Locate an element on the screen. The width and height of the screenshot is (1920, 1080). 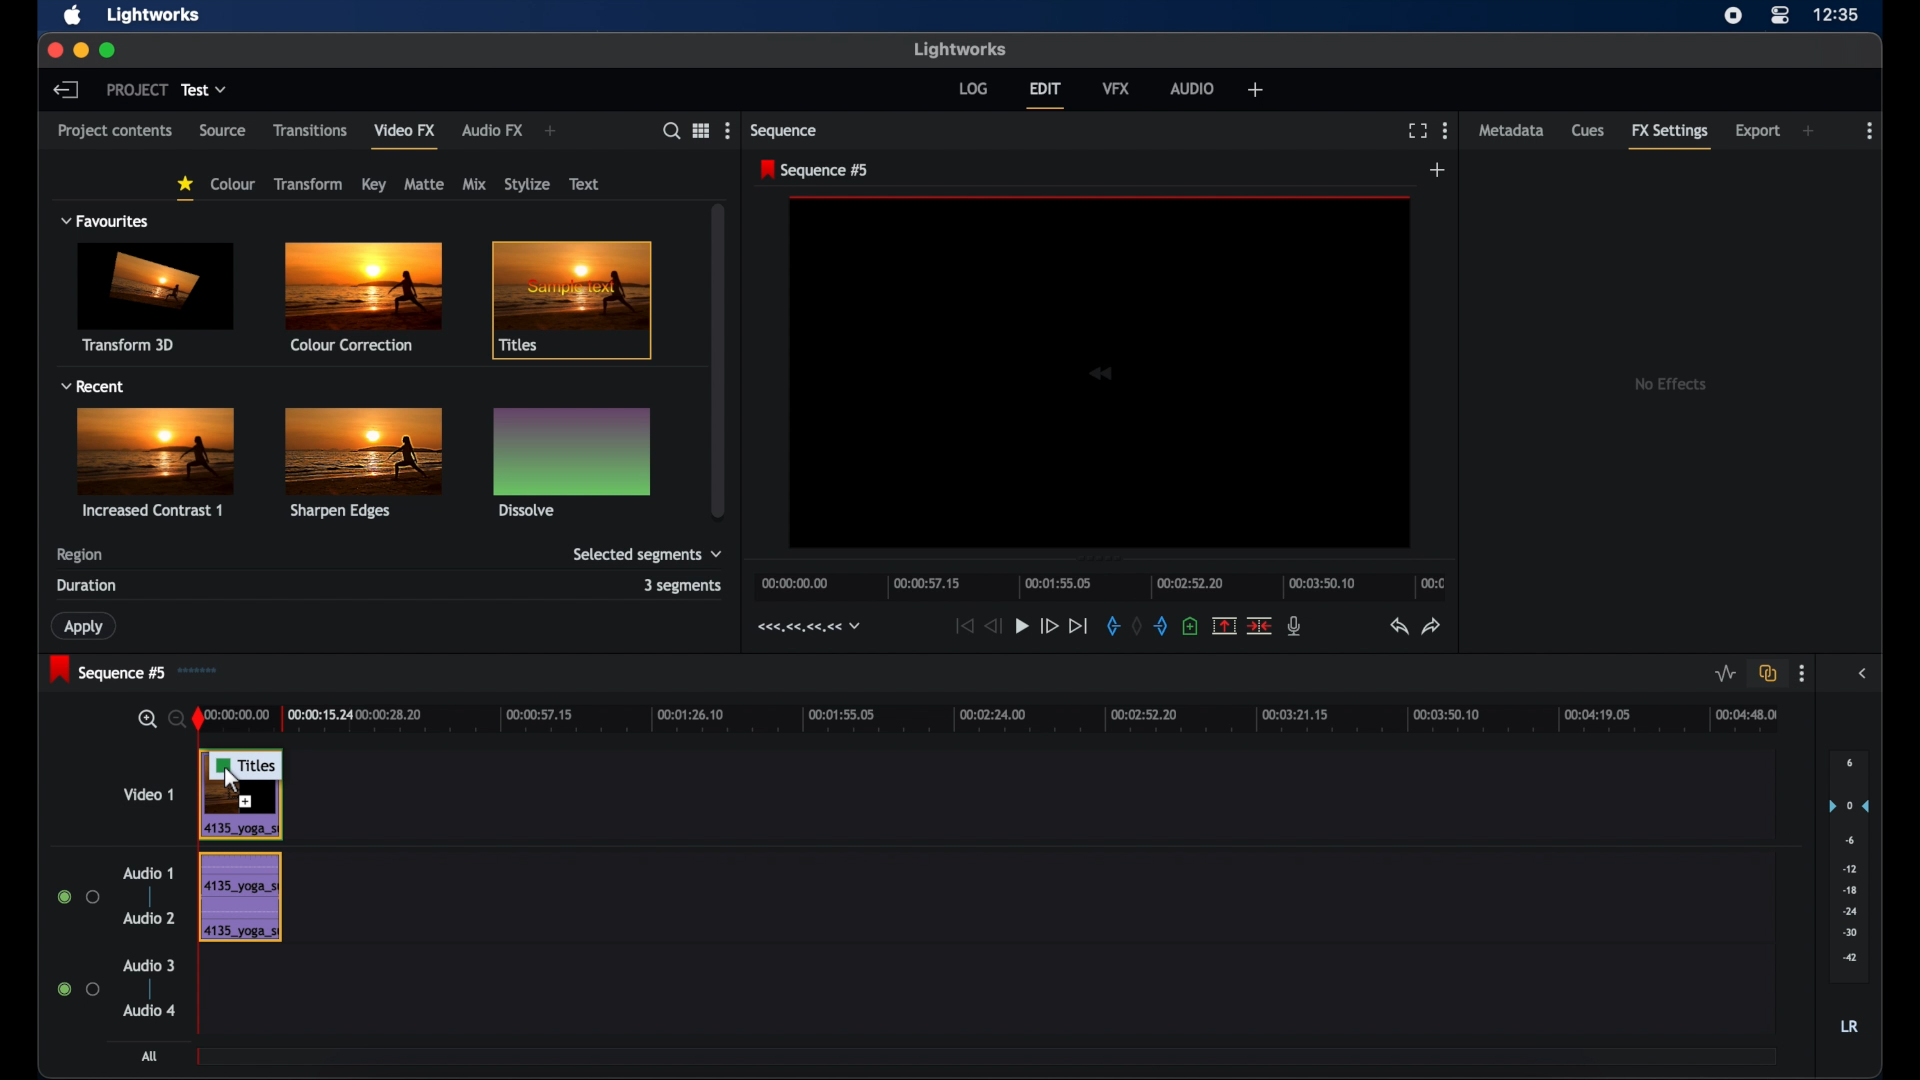
more options is located at coordinates (1445, 130).